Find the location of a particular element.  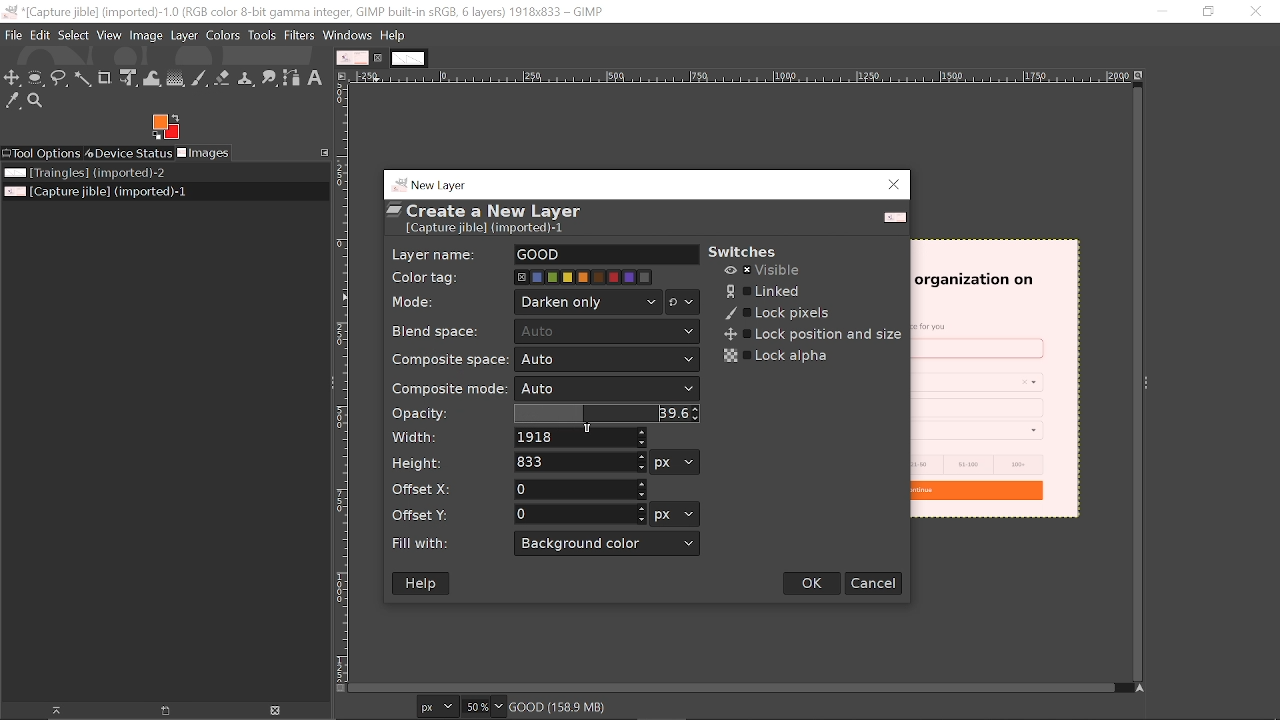

Colors is located at coordinates (224, 36).